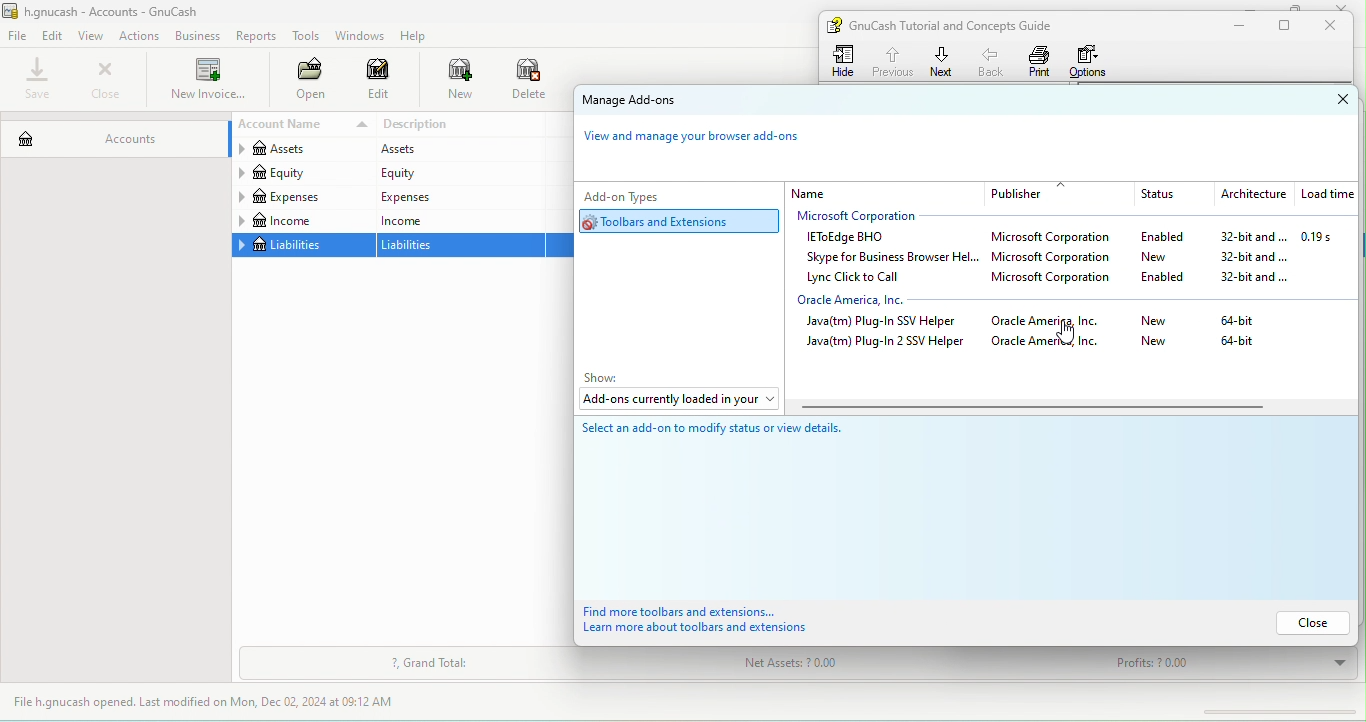 The width and height of the screenshot is (1366, 722). What do you see at coordinates (302, 246) in the screenshot?
I see `liabilities` at bounding box center [302, 246].